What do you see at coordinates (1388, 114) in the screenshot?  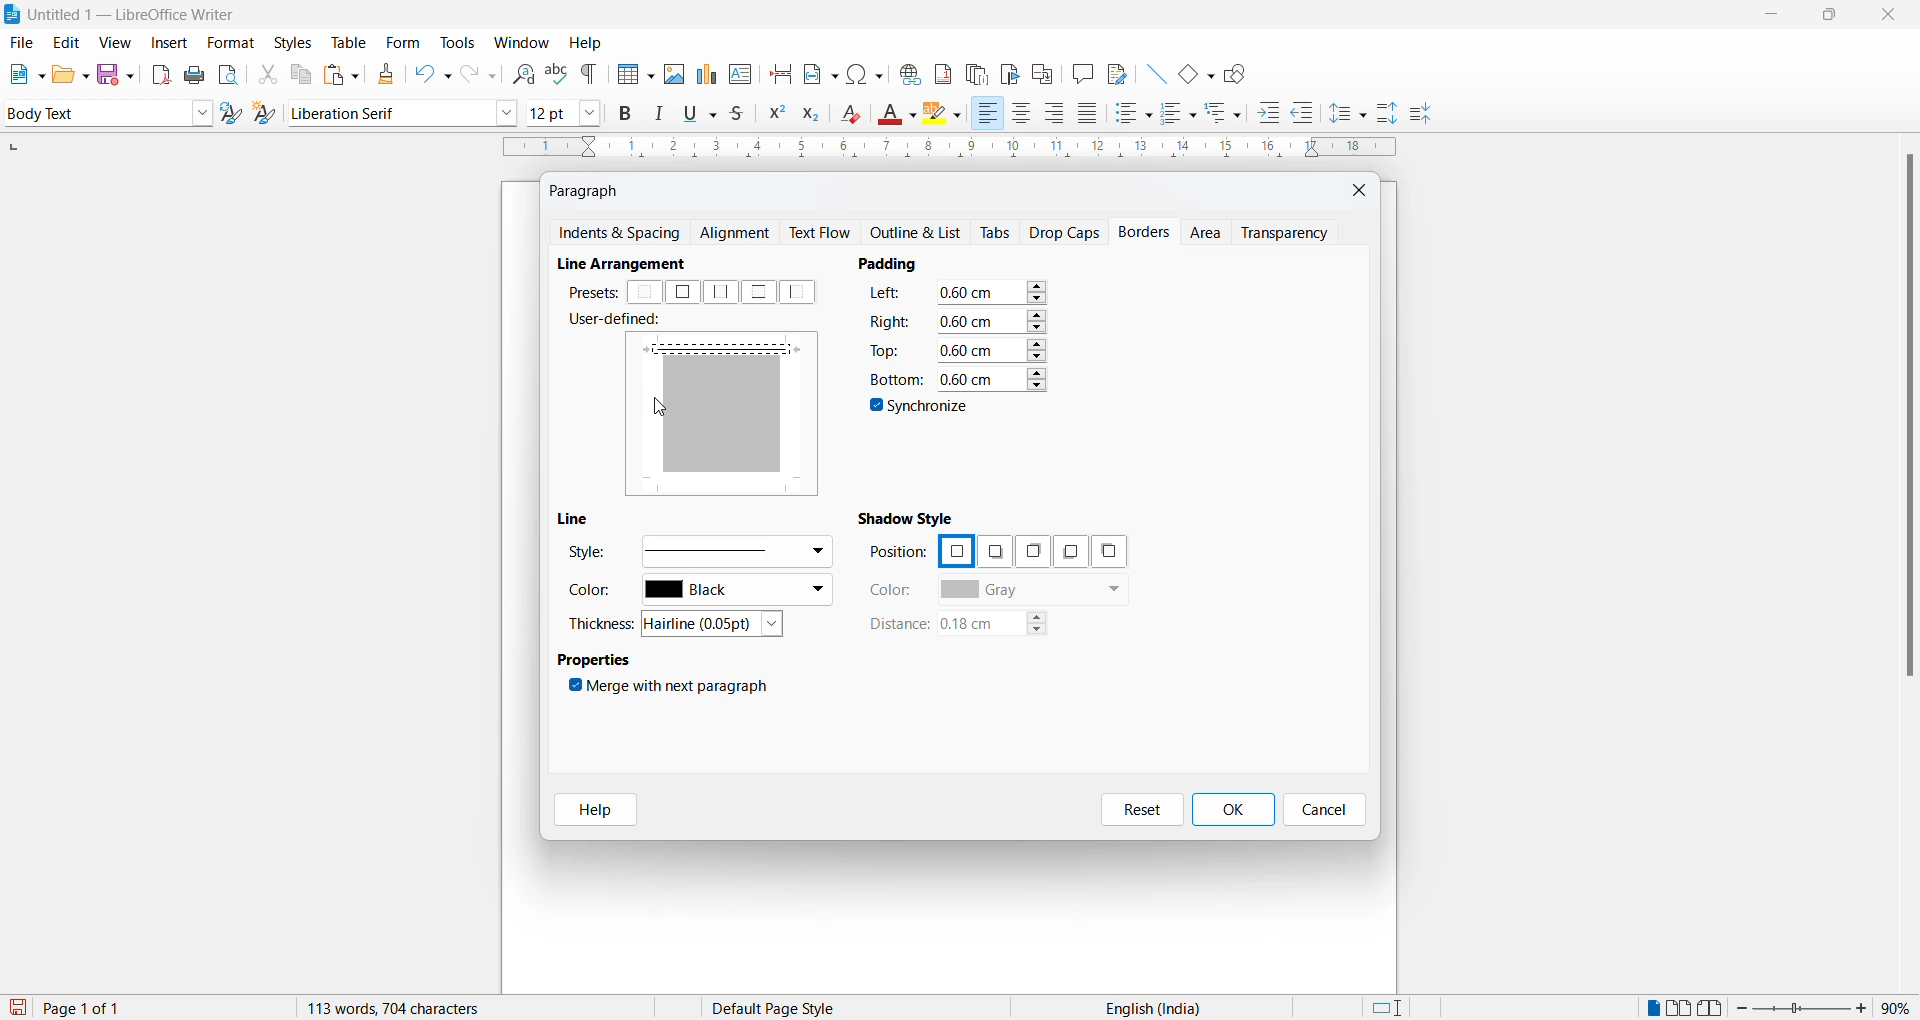 I see `increase paragraph` at bounding box center [1388, 114].